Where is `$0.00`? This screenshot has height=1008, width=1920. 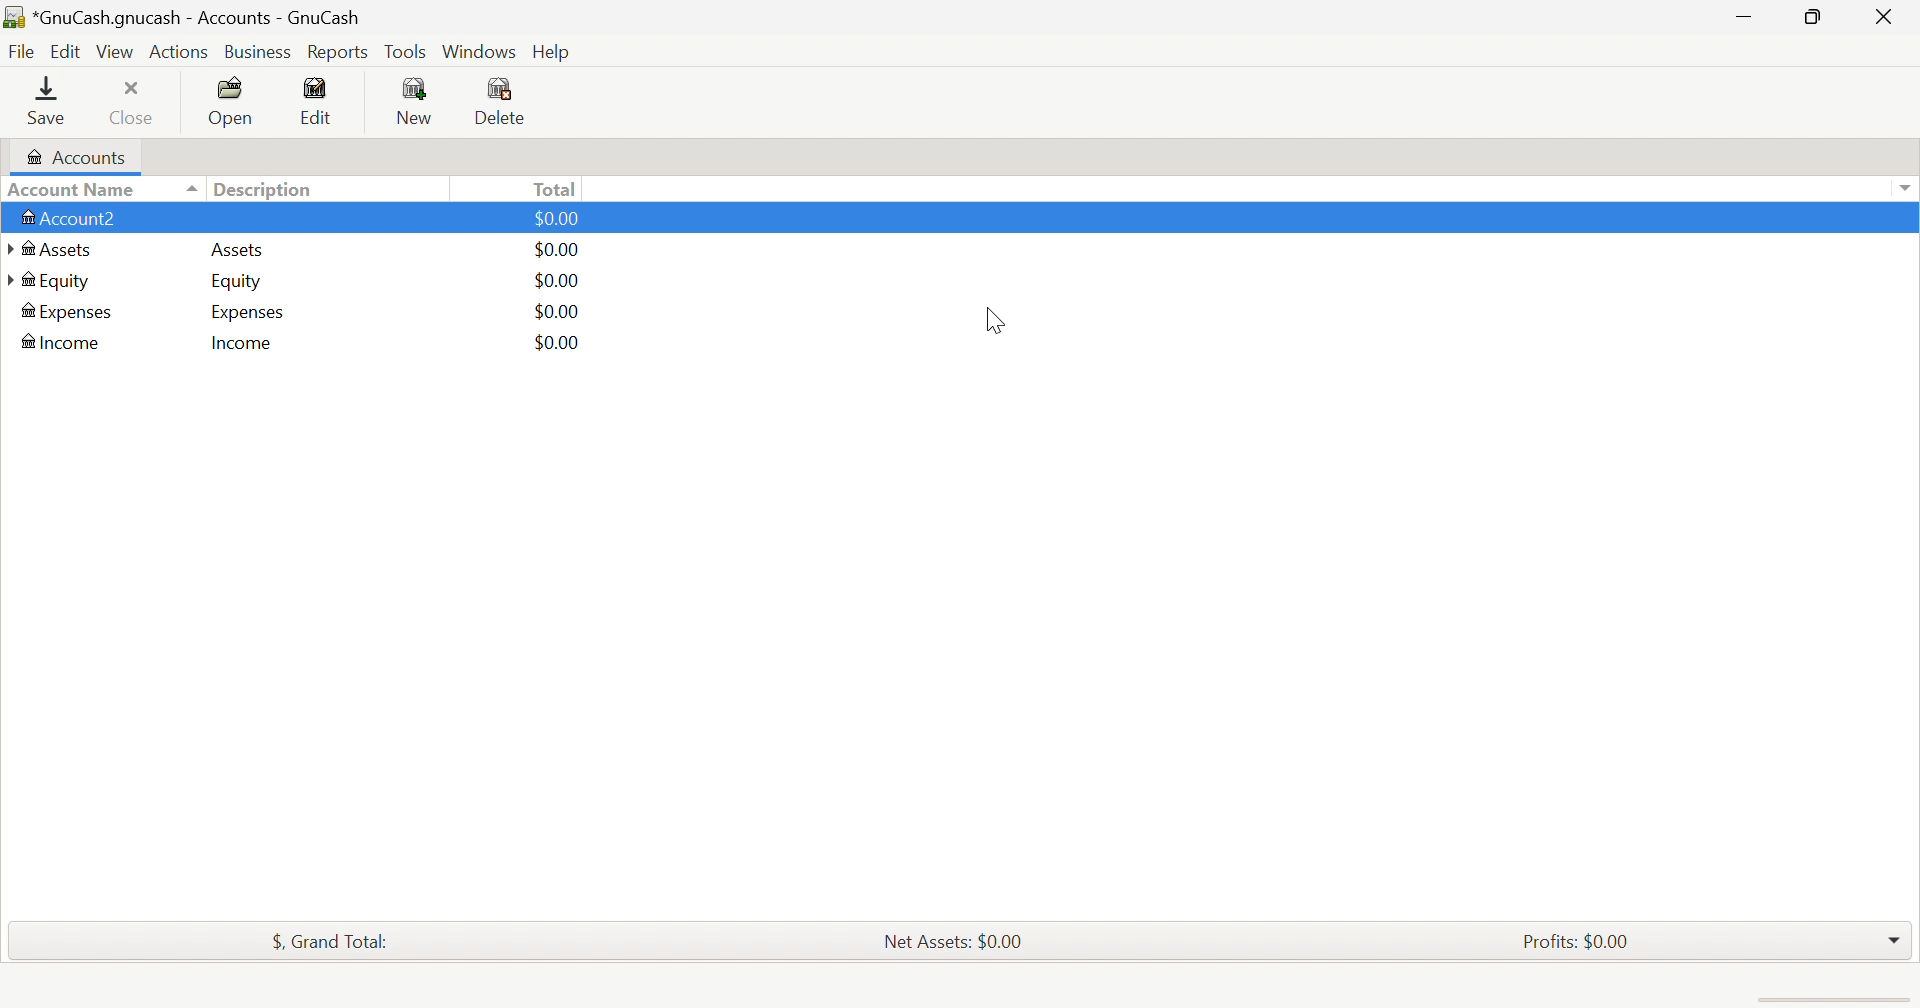
$0.00 is located at coordinates (559, 343).